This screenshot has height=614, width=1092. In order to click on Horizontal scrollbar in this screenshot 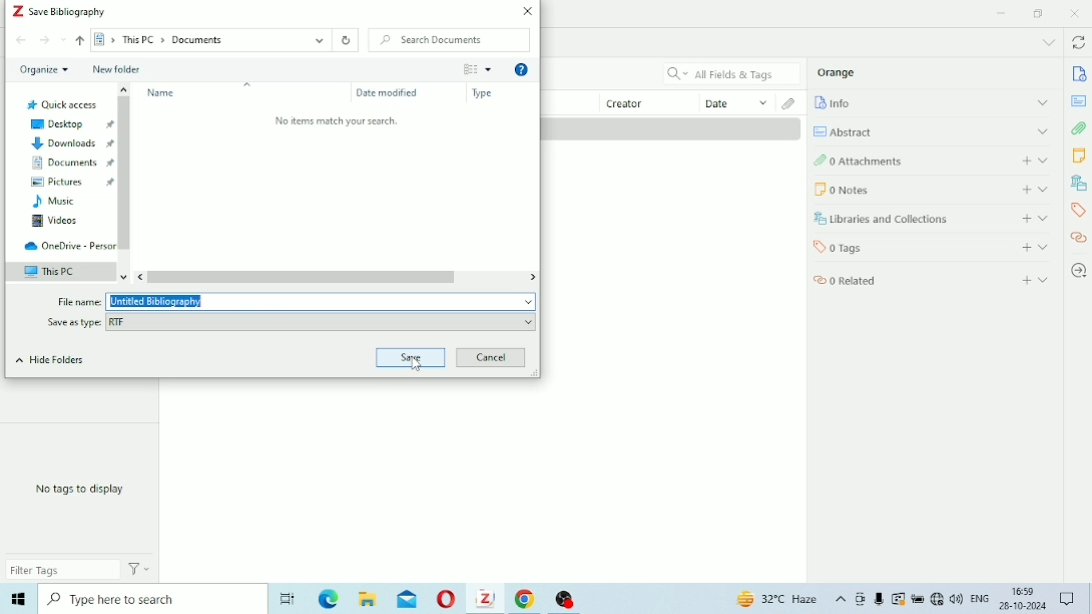, I will do `click(304, 277)`.